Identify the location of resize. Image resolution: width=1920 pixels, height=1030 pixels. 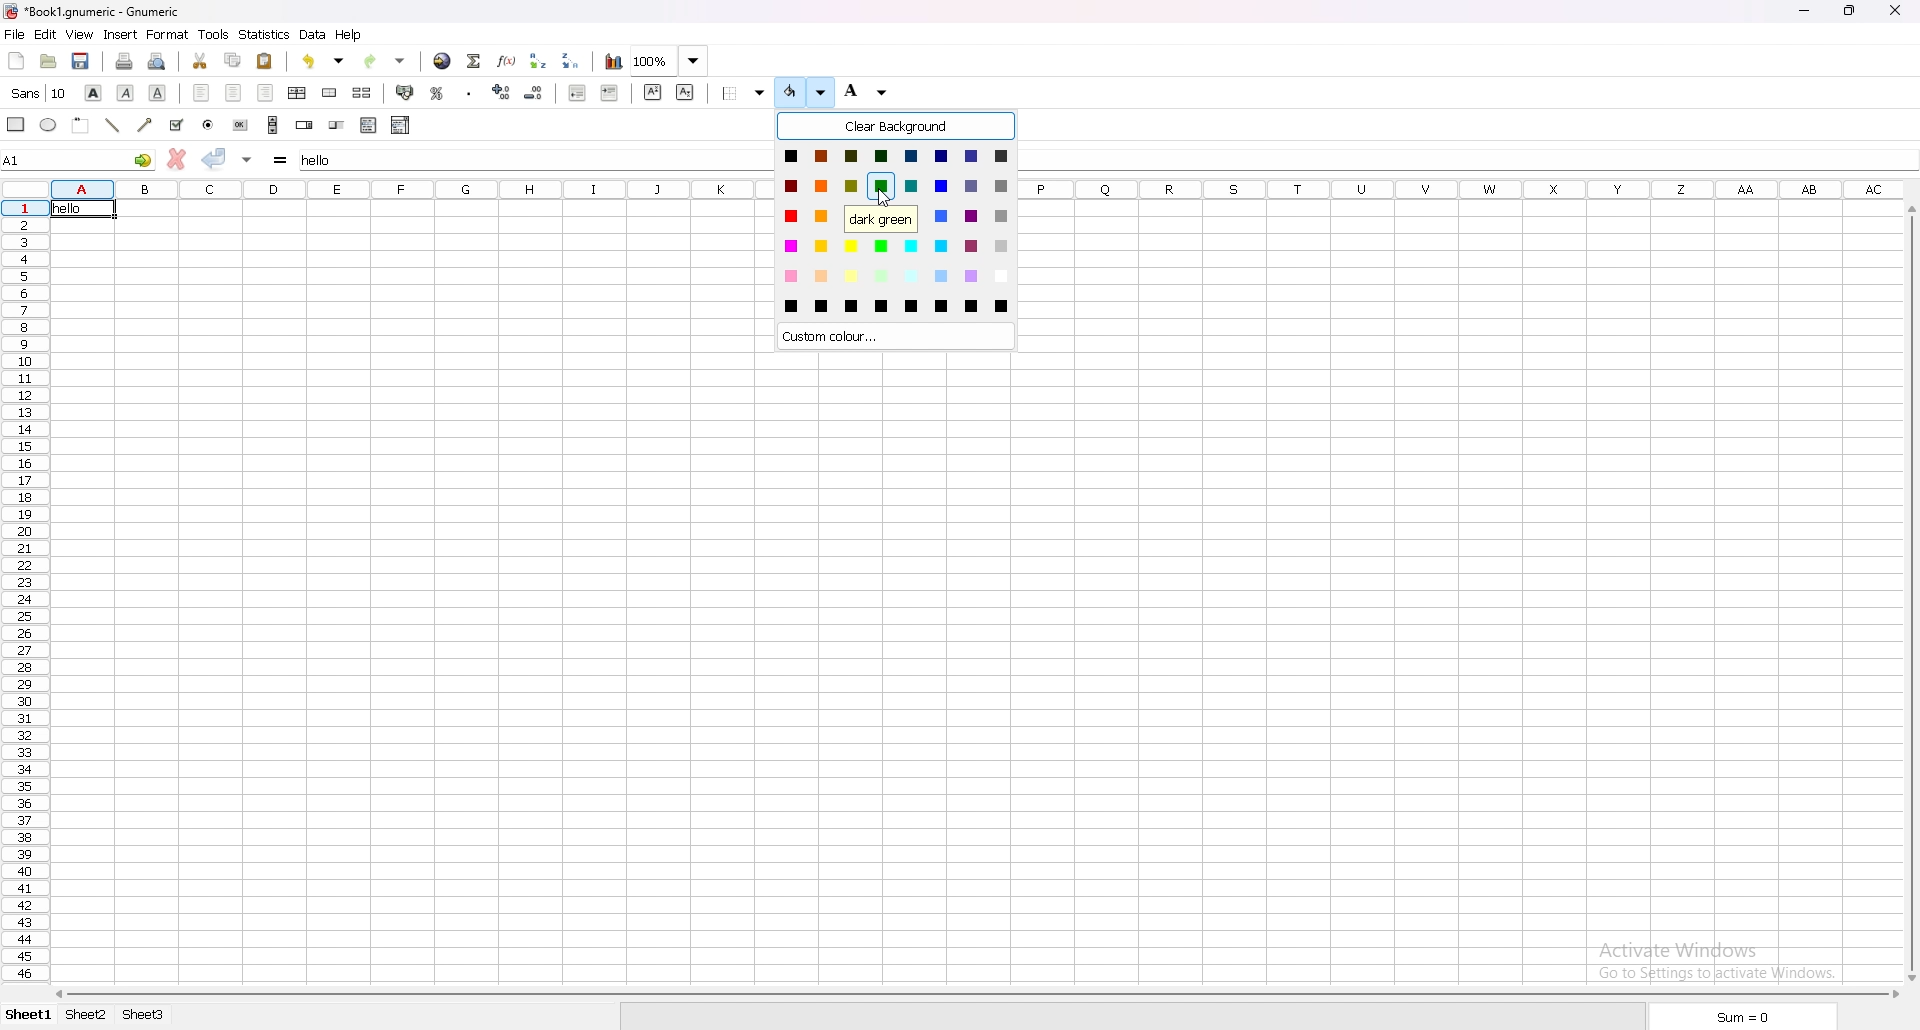
(1850, 11).